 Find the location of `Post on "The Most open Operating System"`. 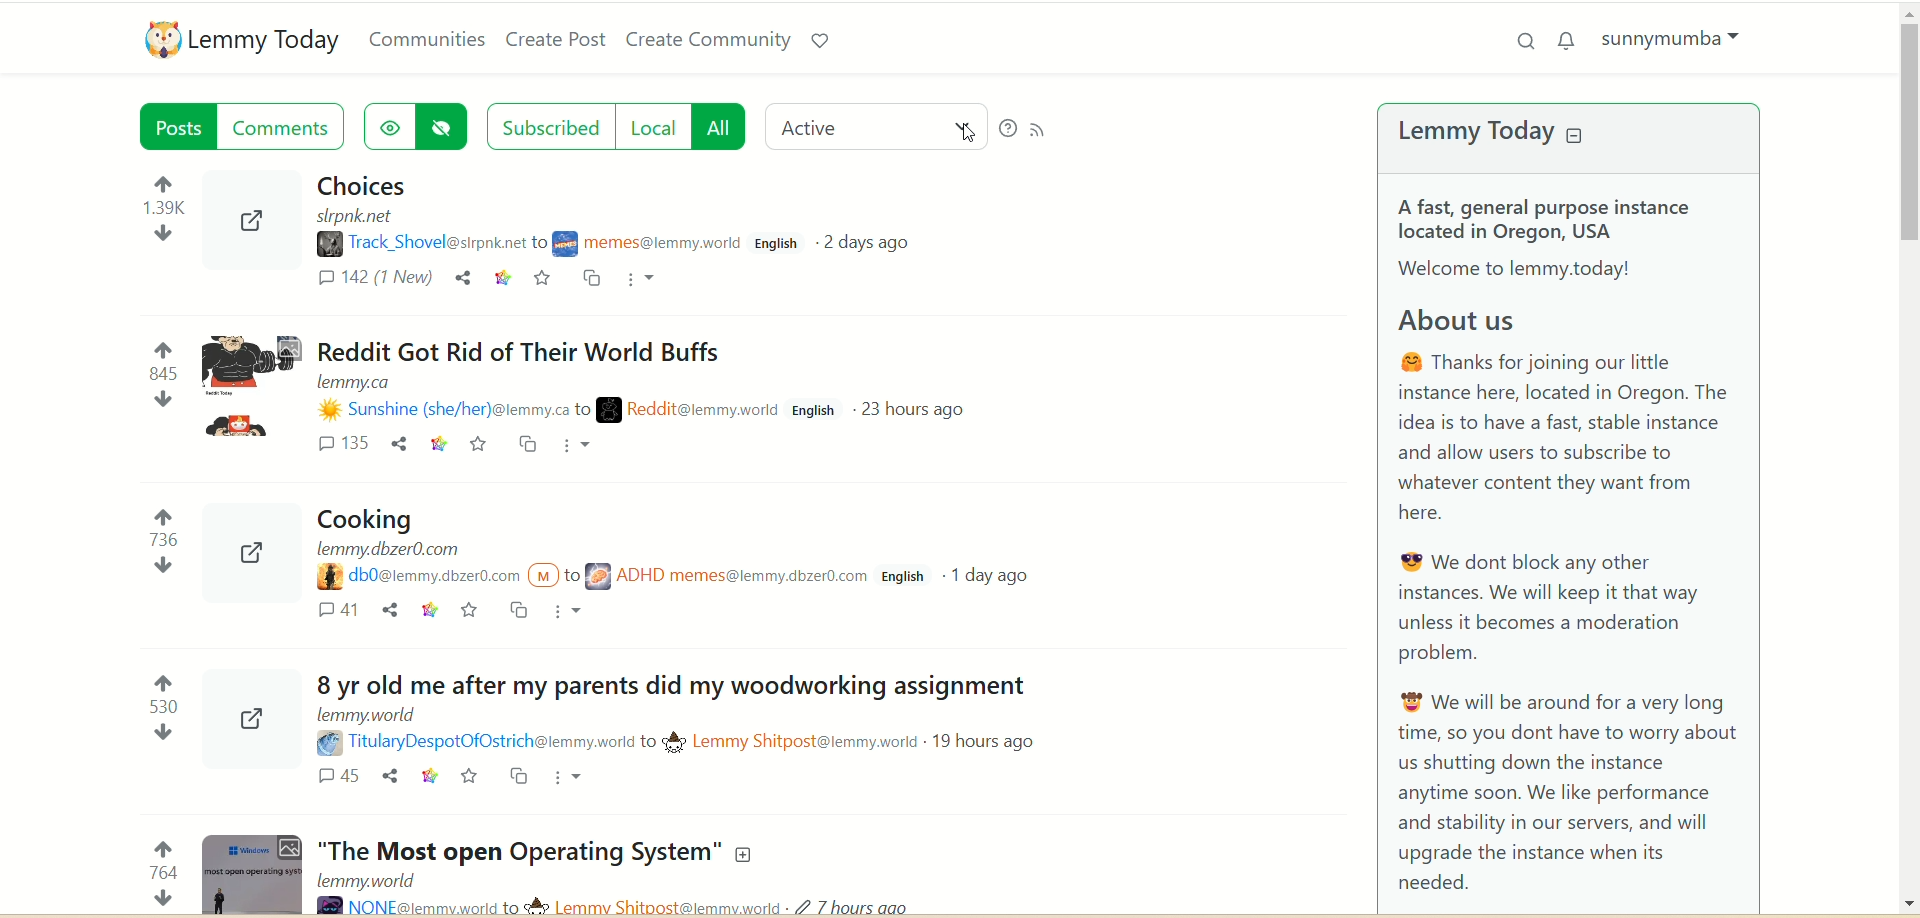

Post on "The Most open Operating System" is located at coordinates (484, 871).